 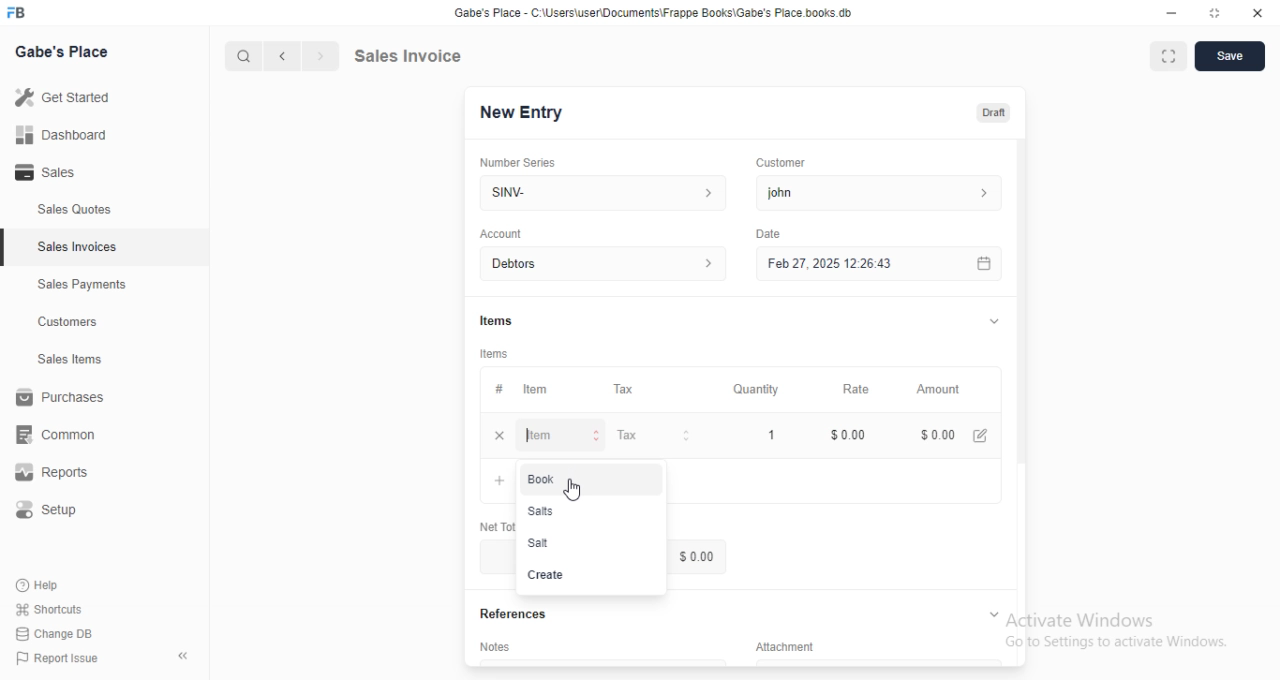 I want to click on Quantity, so click(x=756, y=388).